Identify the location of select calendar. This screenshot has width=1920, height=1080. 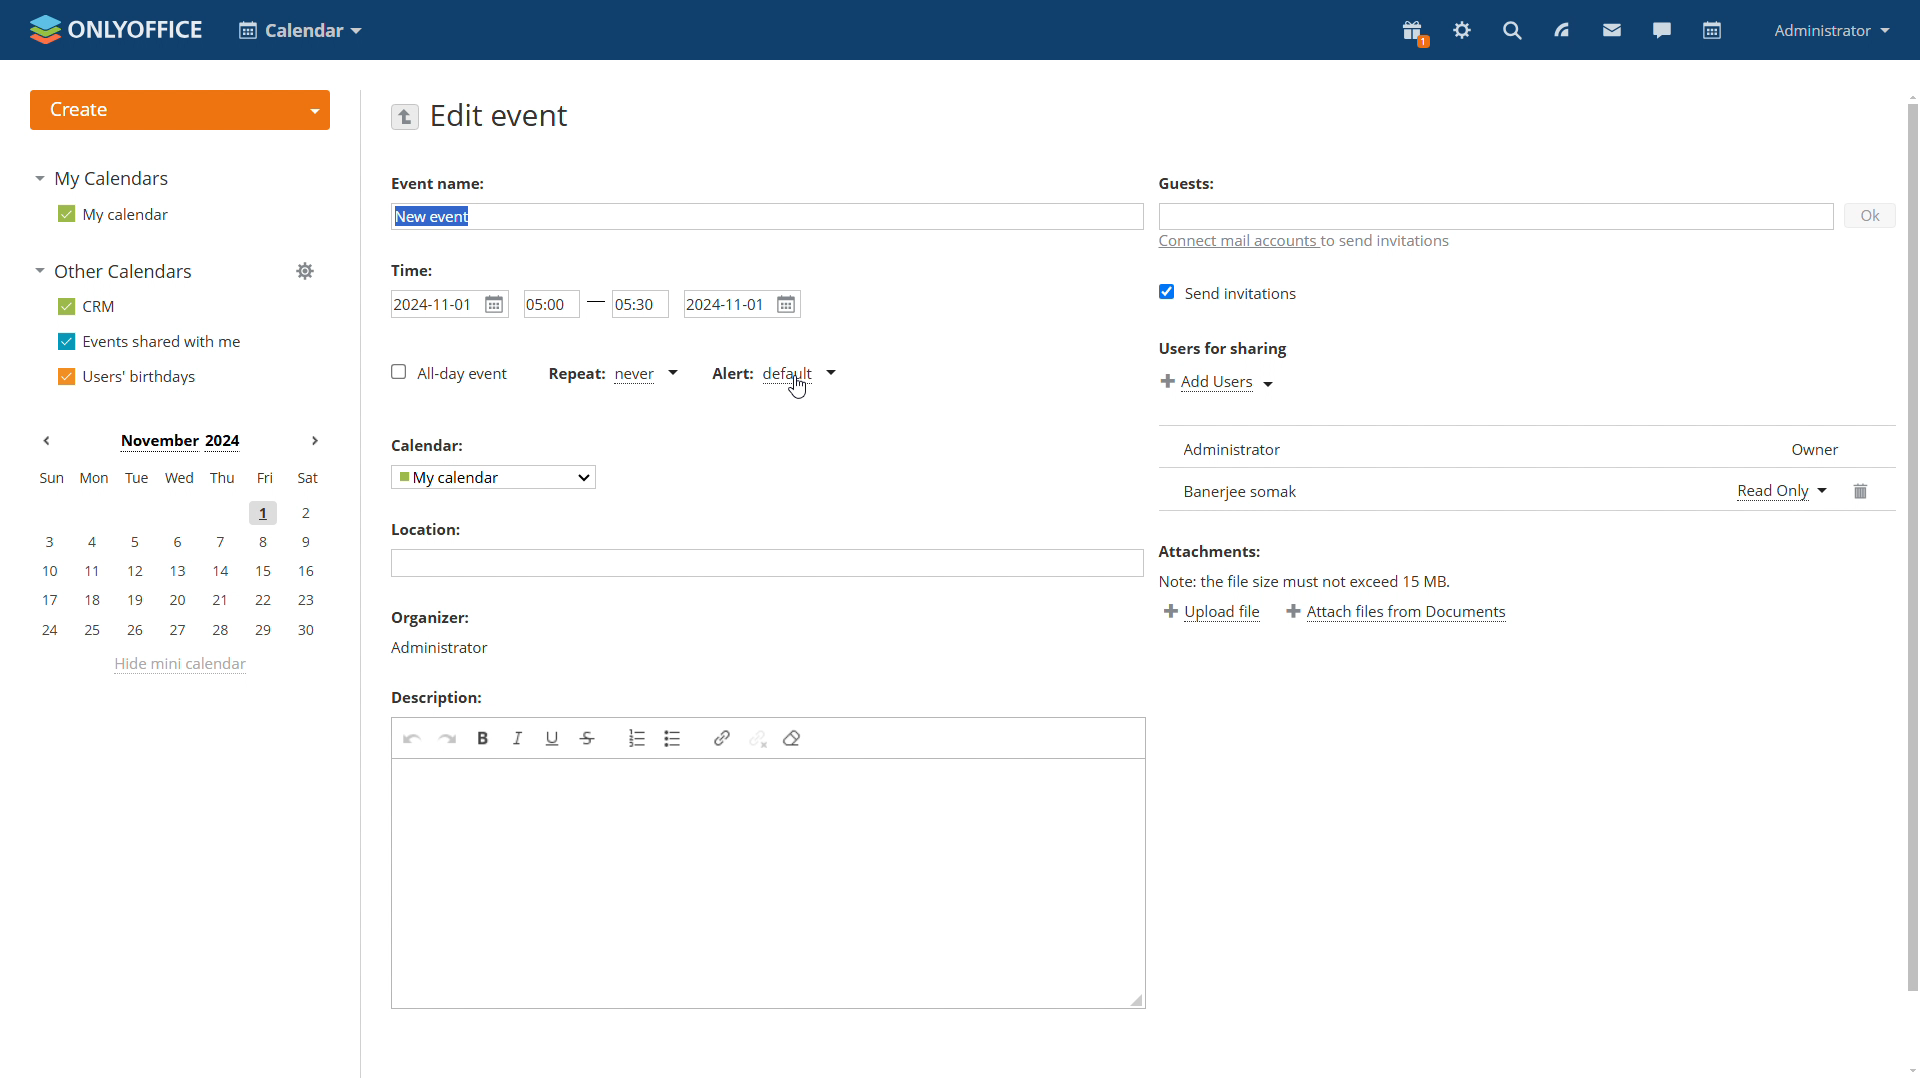
(493, 476).